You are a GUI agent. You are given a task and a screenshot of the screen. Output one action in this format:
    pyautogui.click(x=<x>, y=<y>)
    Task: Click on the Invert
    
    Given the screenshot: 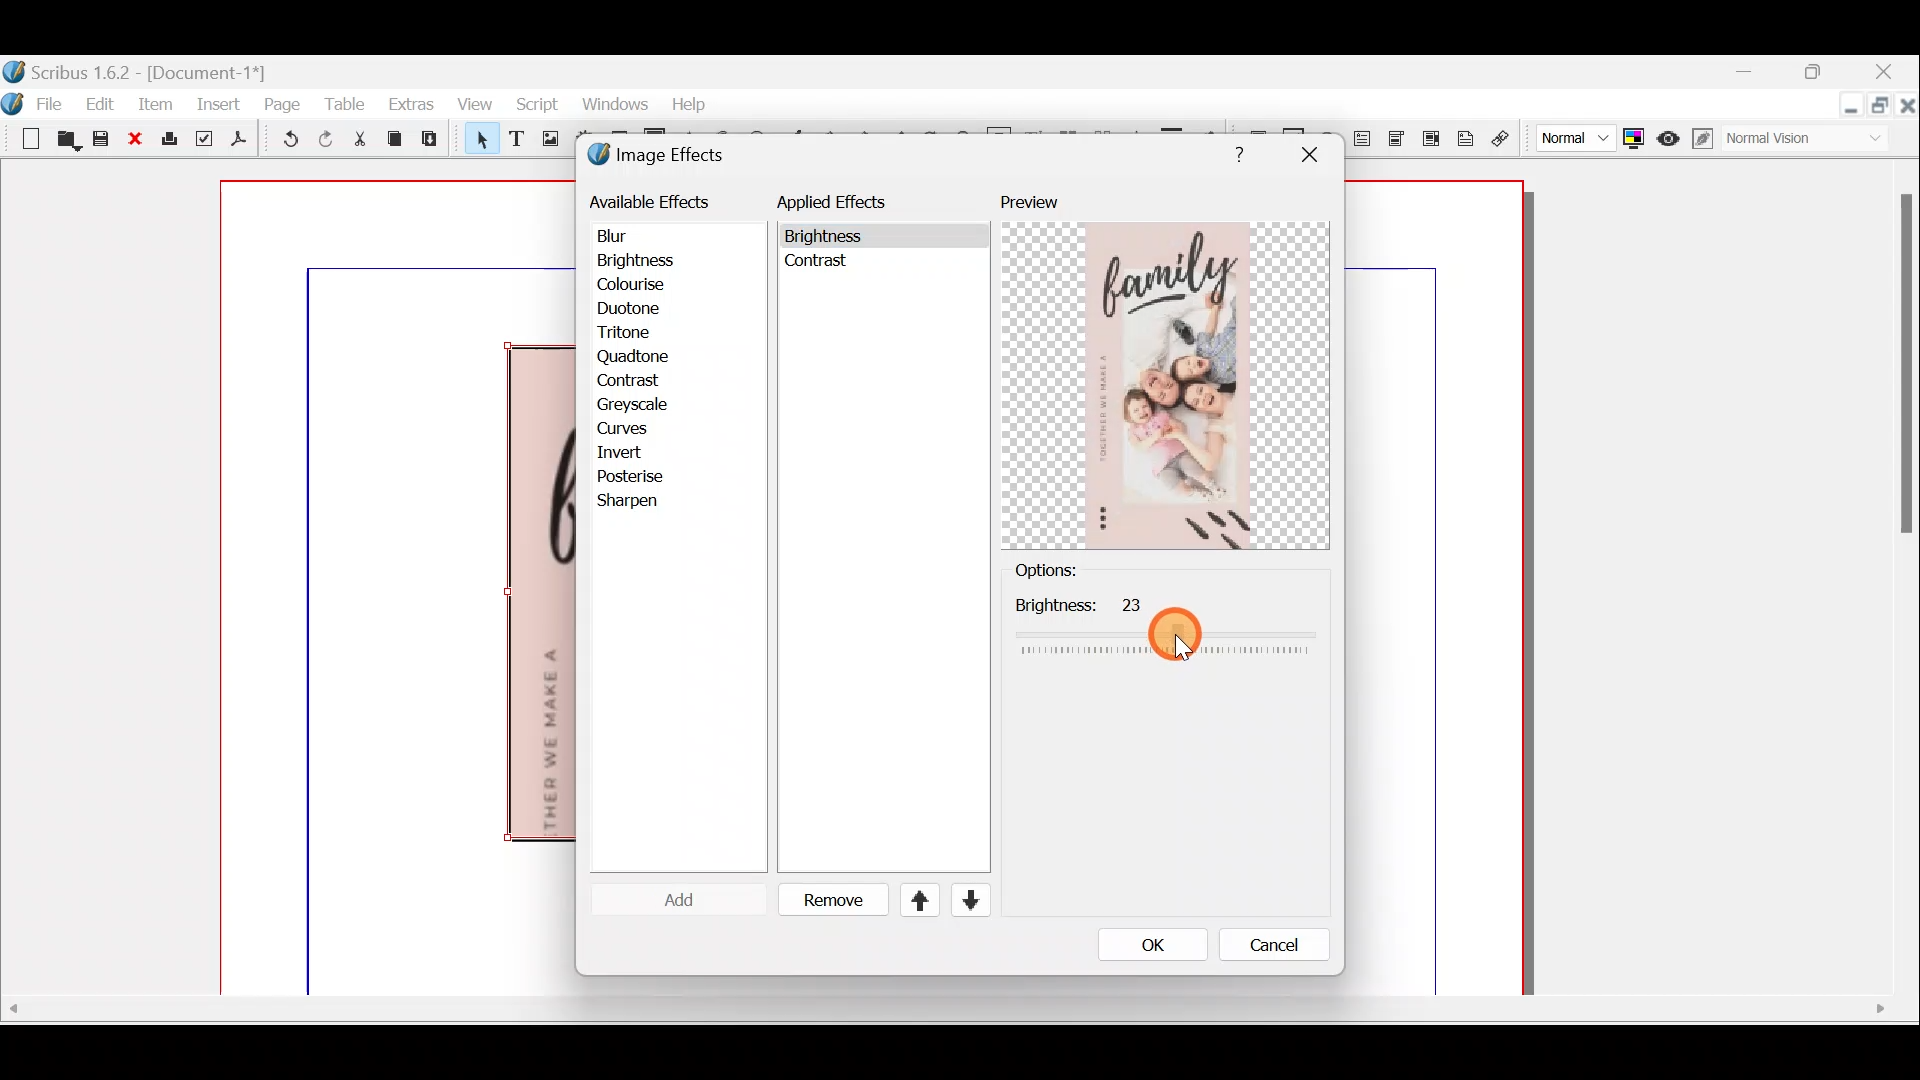 What is the action you would take?
    pyautogui.click(x=638, y=451)
    